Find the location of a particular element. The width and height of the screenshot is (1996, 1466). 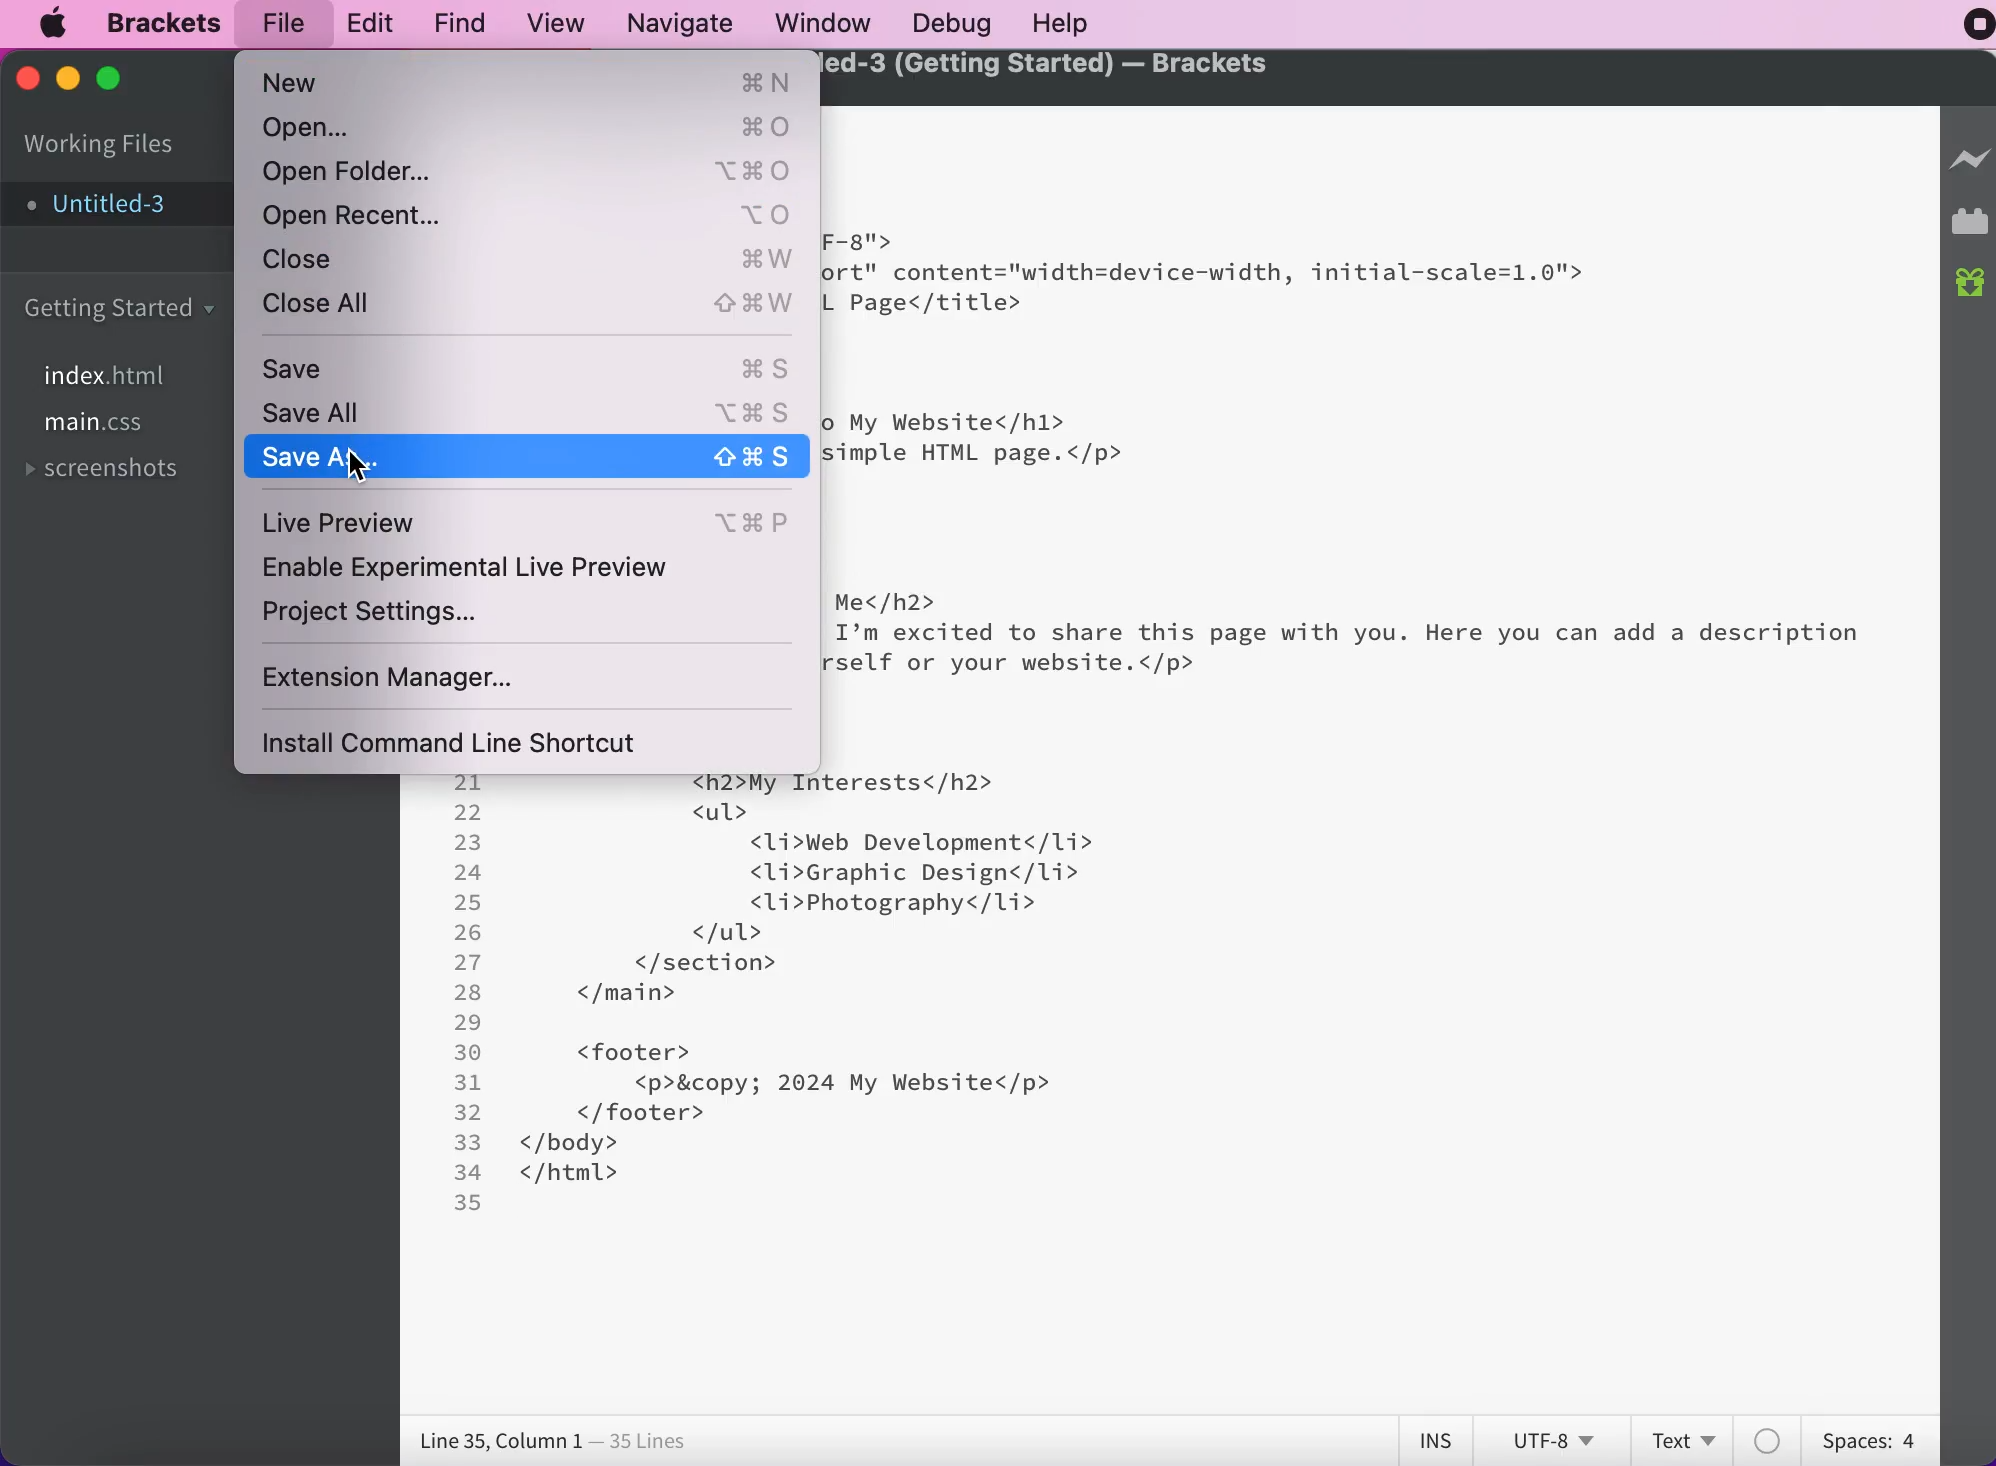

close is located at coordinates (30, 80).